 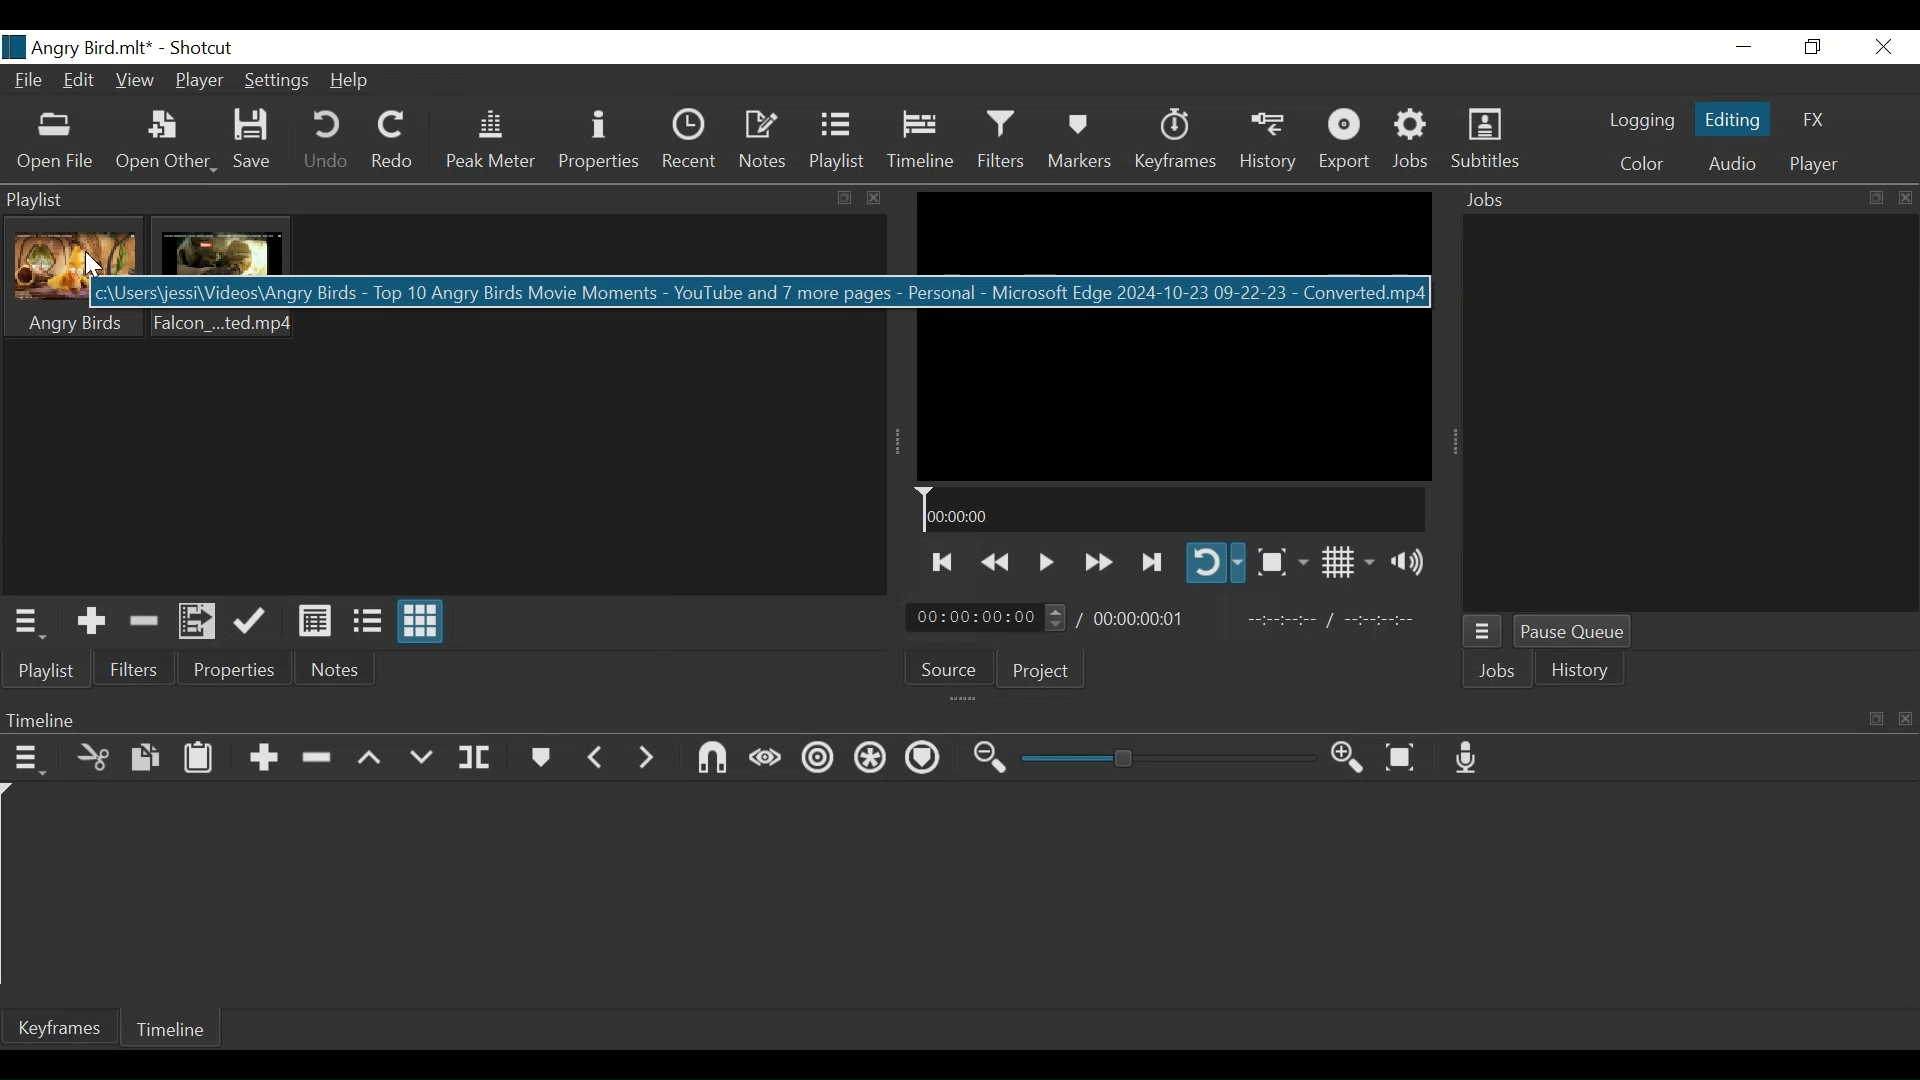 What do you see at coordinates (998, 559) in the screenshot?
I see `Play backward quickly` at bounding box center [998, 559].